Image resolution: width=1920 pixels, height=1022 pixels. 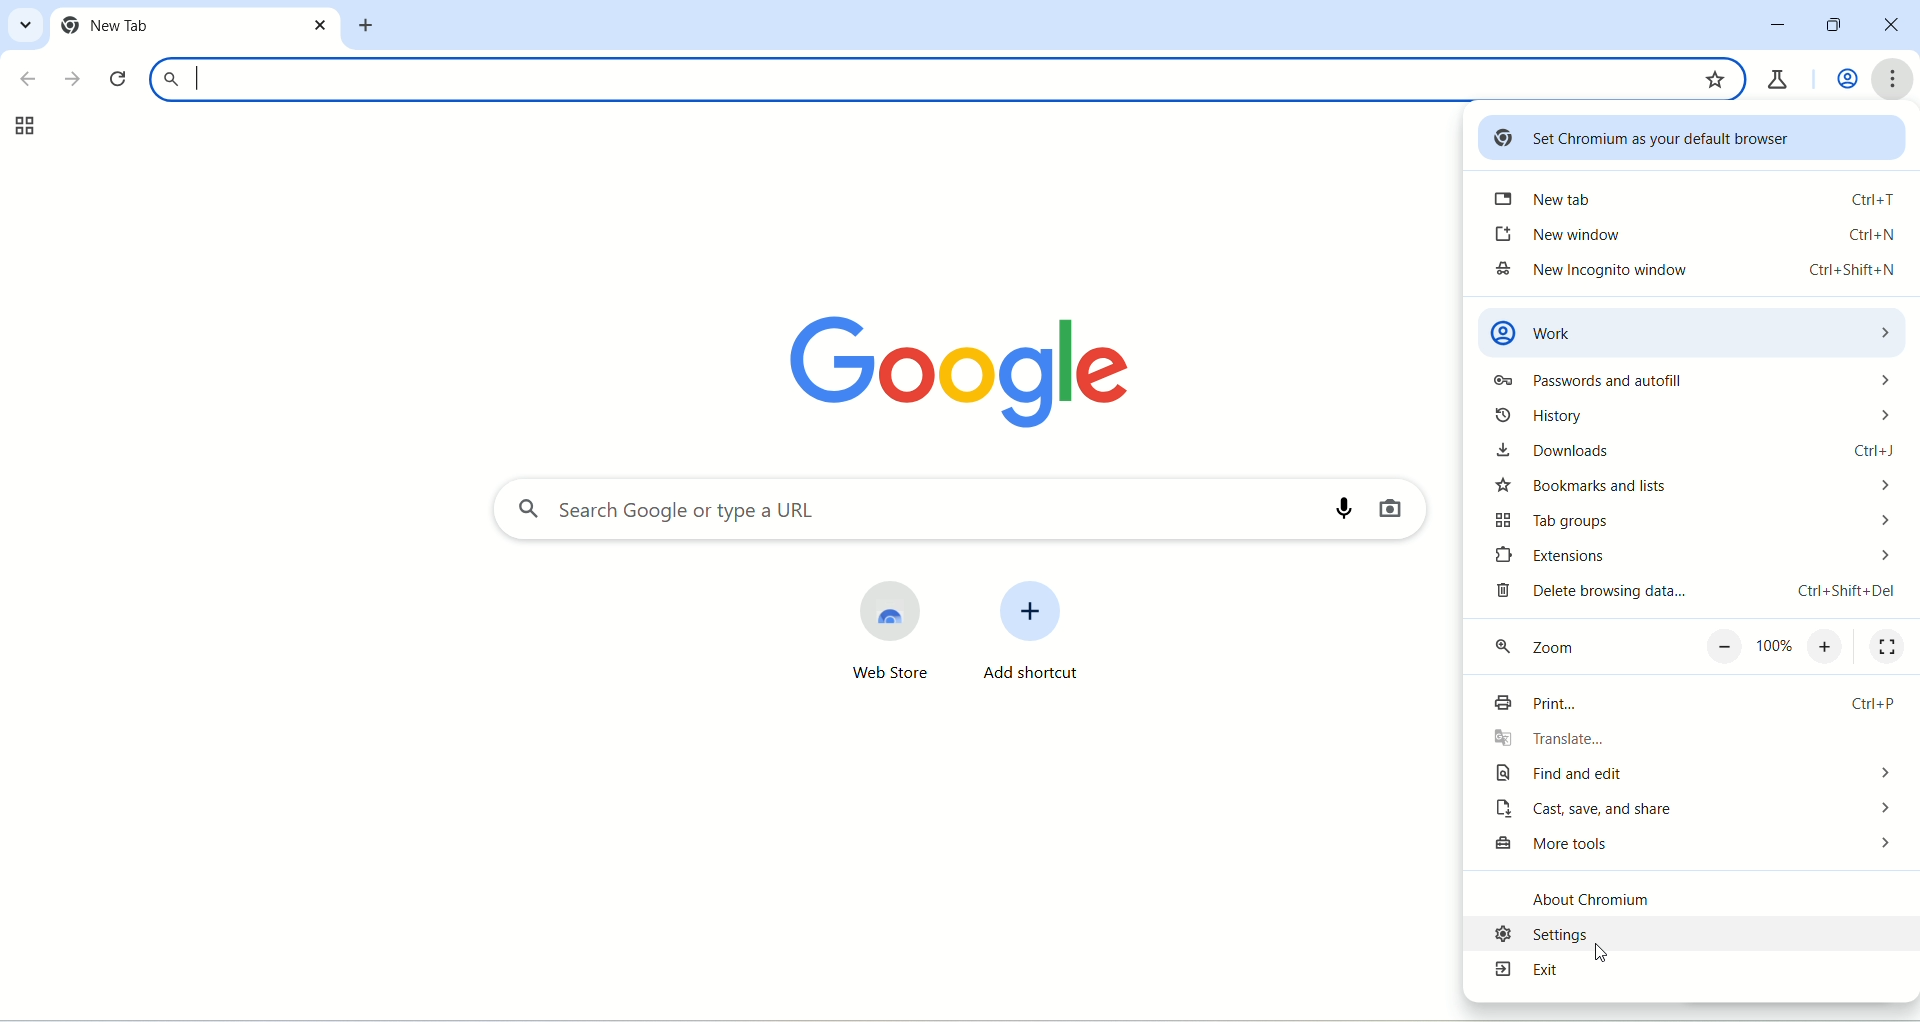 I want to click on print ctrl+p, so click(x=1693, y=706).